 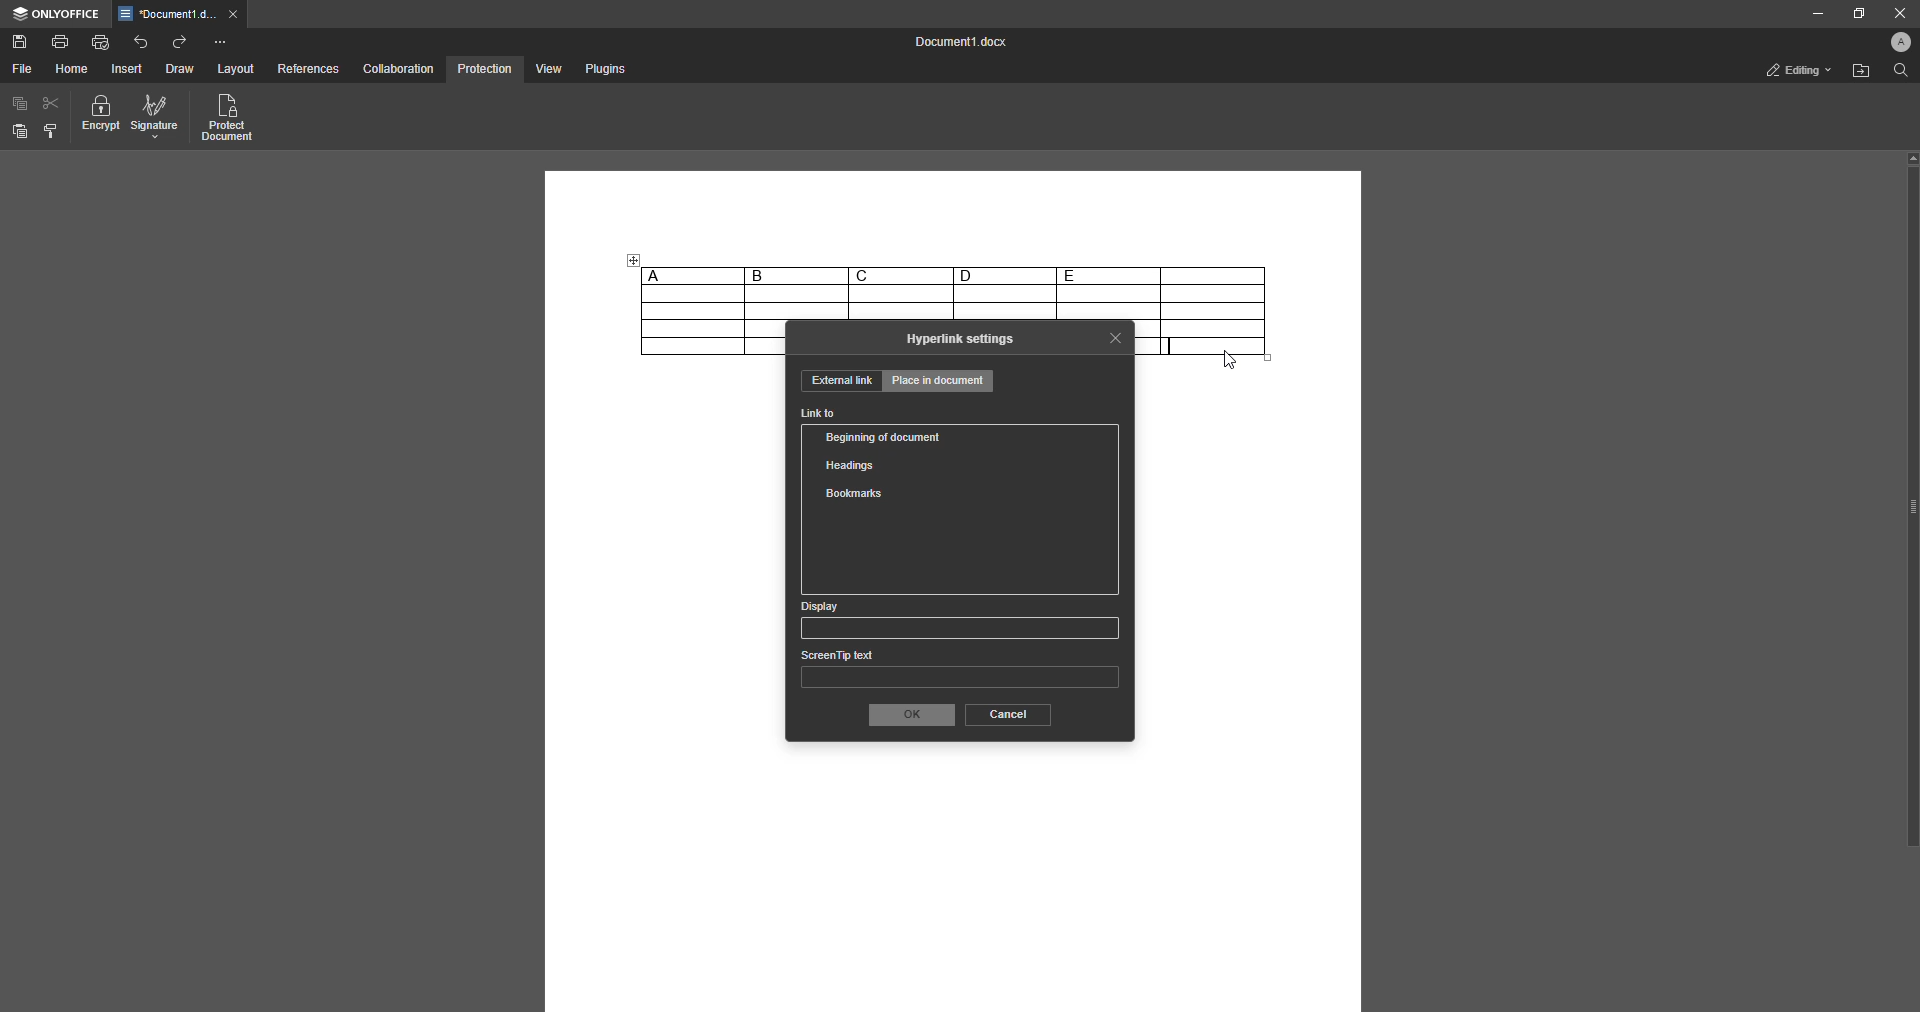 What do you see at coordinates (101, 41) in the screenshot?
I see `Quick print` at bounding box center [101, 41].